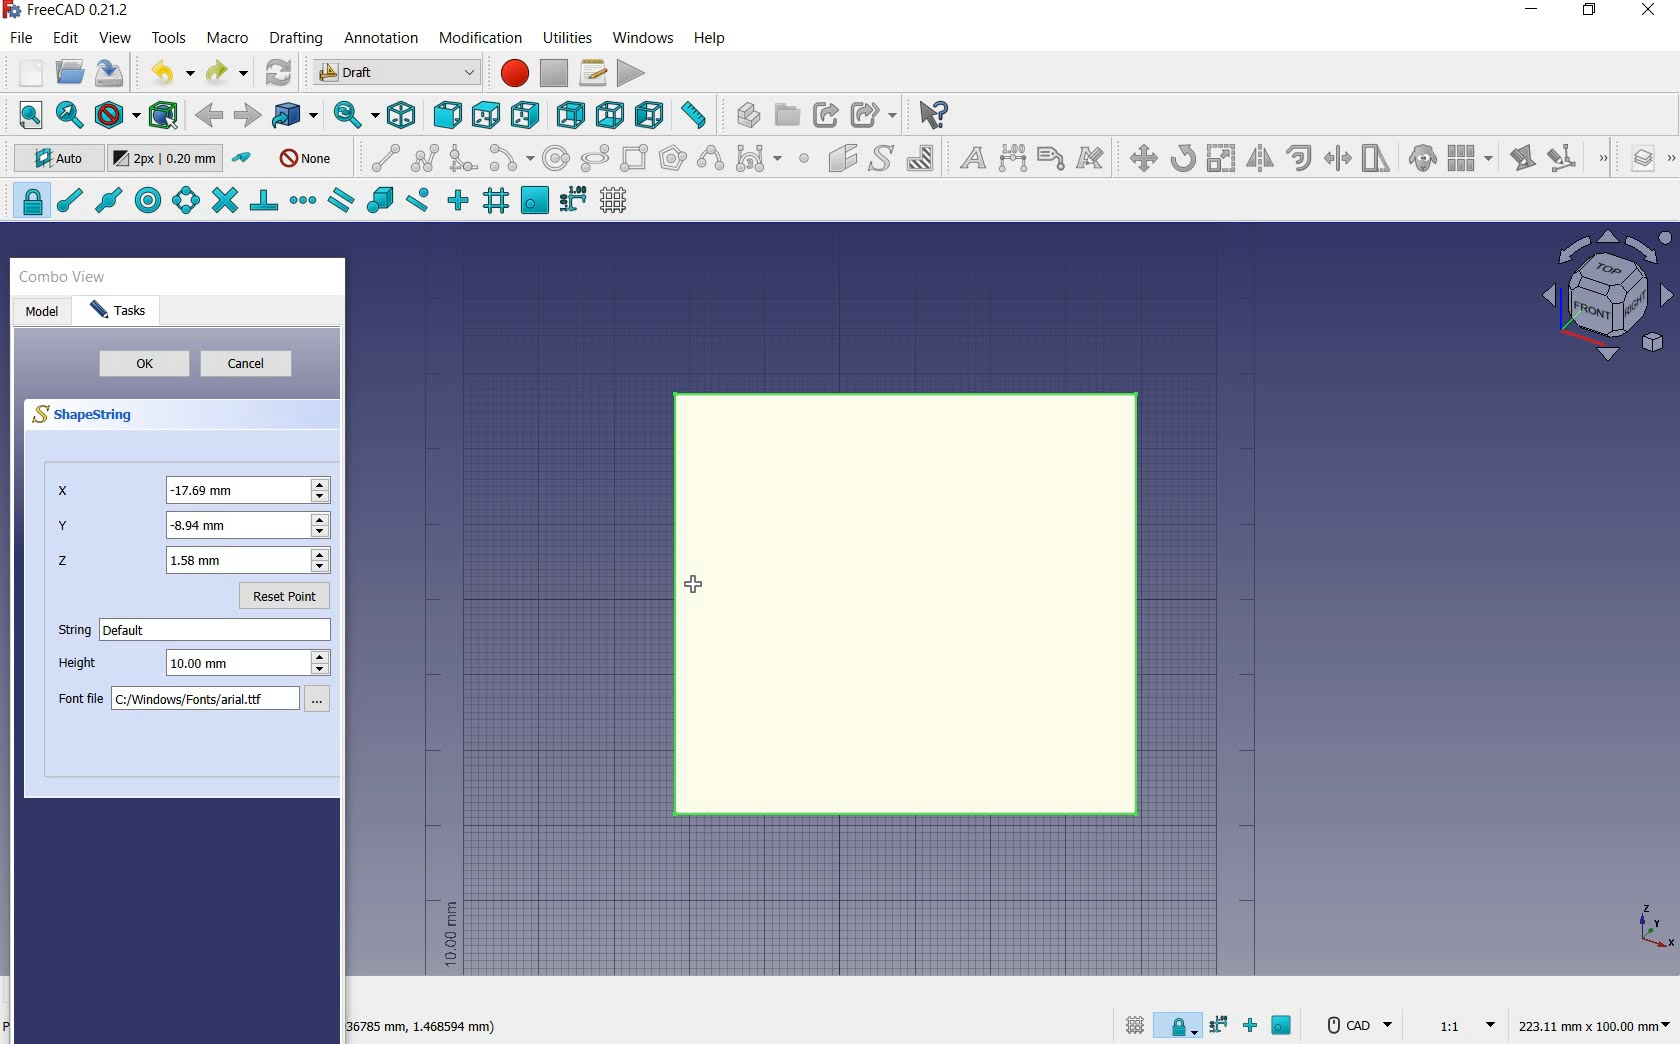 Image resolution: width=1680 pixels, height=1044 pixels. What do you see at coordinates (296, 116) in the screenshot?
I see `go to linked object` at bounding box center [296, 116].